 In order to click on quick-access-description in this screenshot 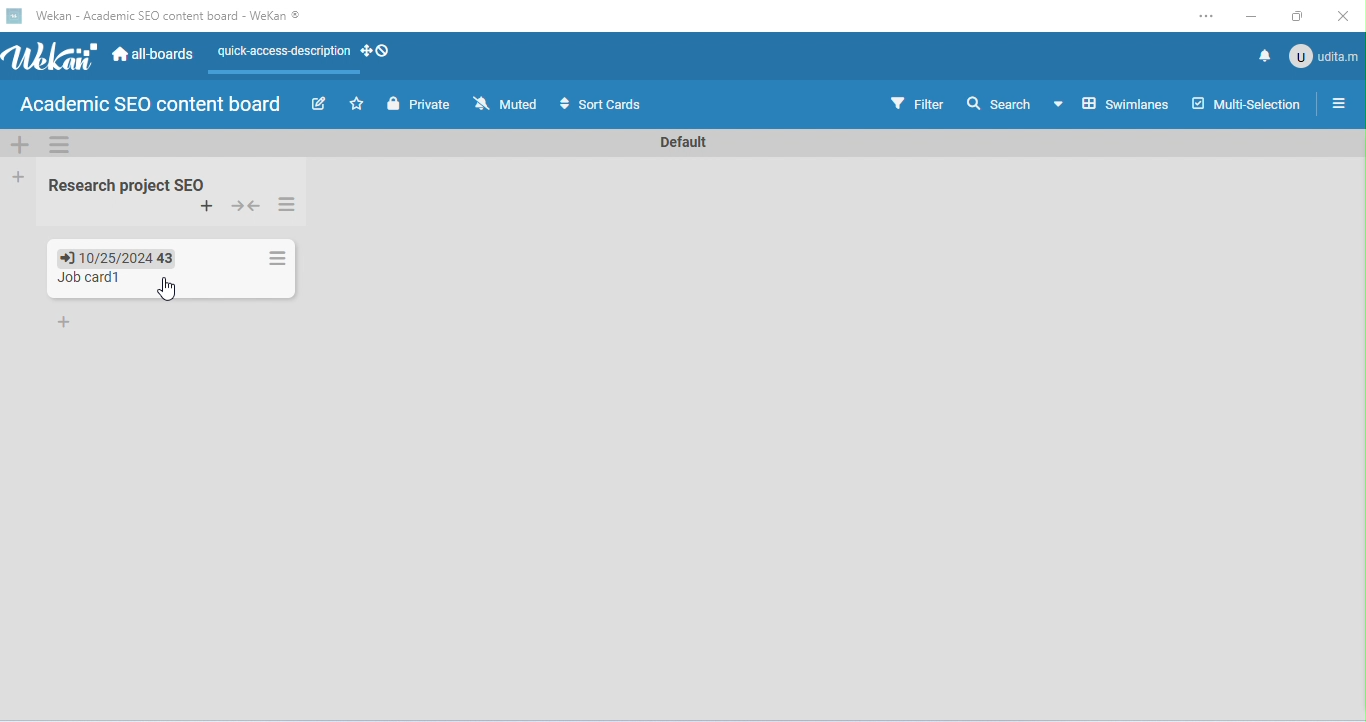, I will do `click(279, 58)`.